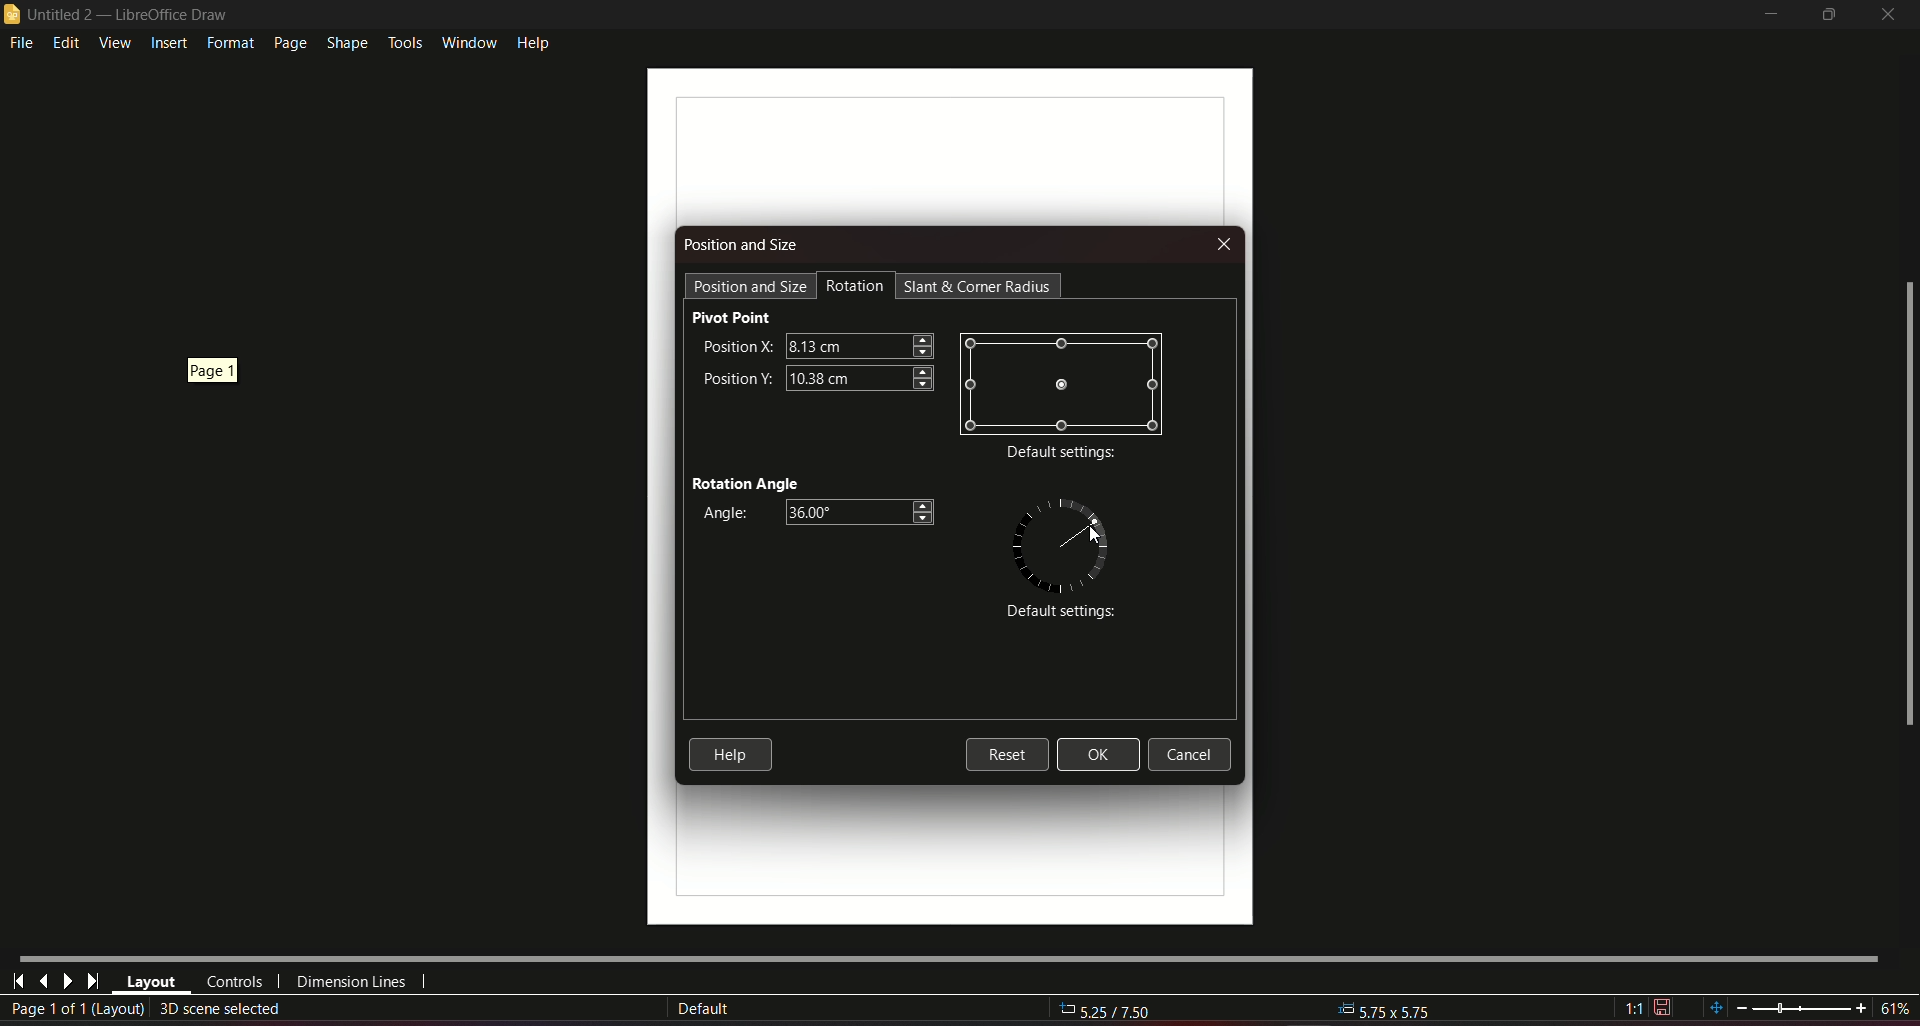 This screenshot has width=1920, height=1026. What do you see at coordinates (980, 286) in the screenshot?
I see `Start and corner radius` at bounding box center [980, 286].